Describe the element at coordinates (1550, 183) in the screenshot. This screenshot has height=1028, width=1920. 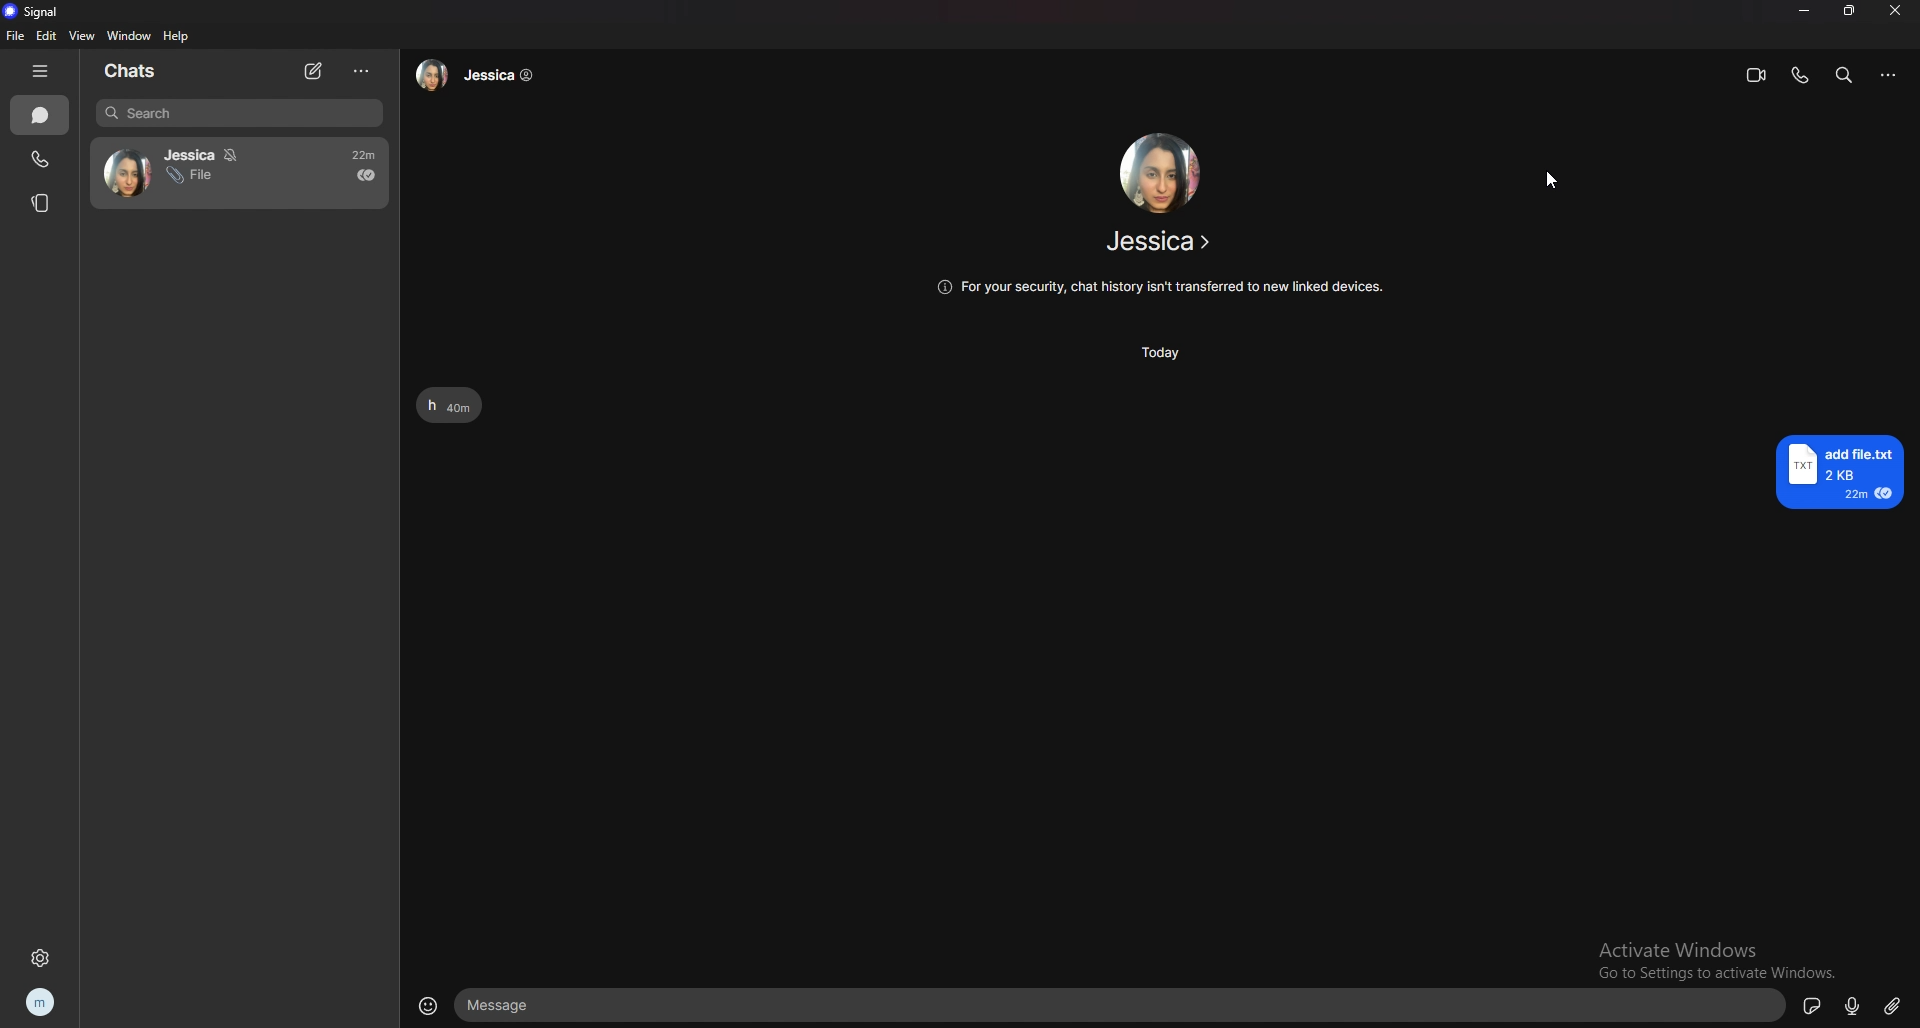
I see `cursor` at that location.